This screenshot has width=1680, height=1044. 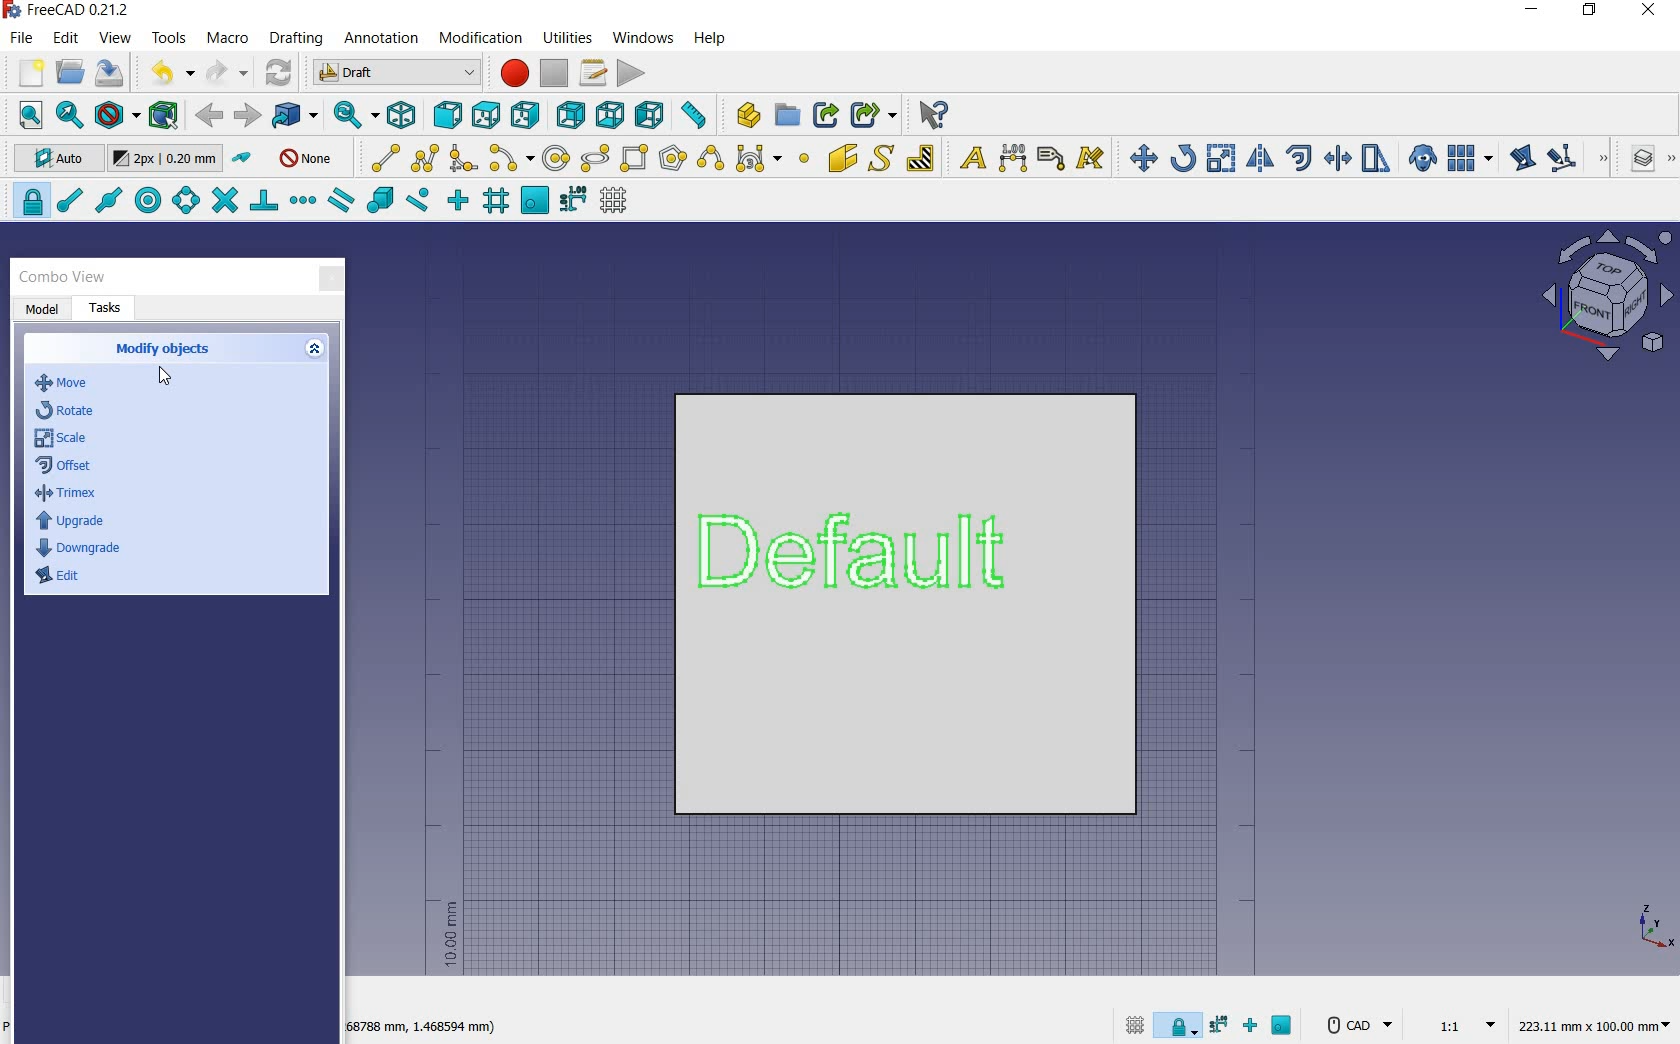 I want to click on bounding box, so click(x=165, y=117).